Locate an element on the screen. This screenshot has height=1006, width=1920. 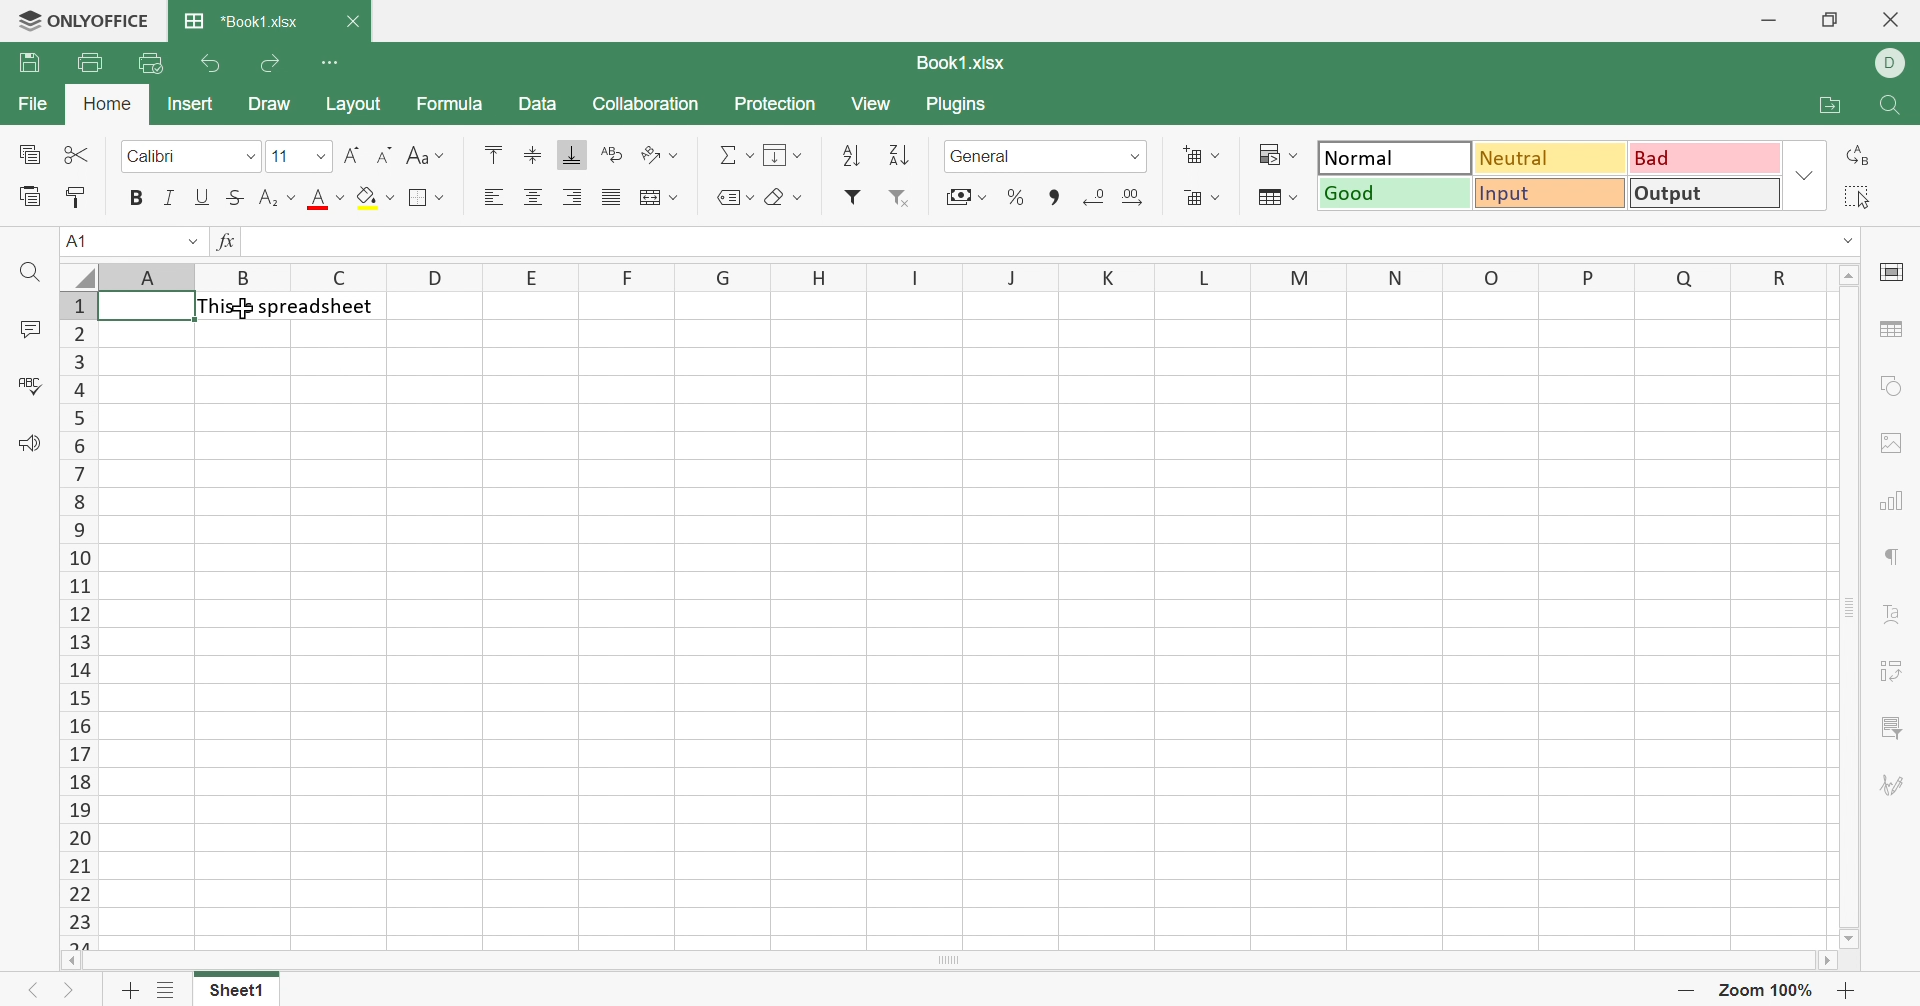
Align Center is located at coordinates (533, 198).